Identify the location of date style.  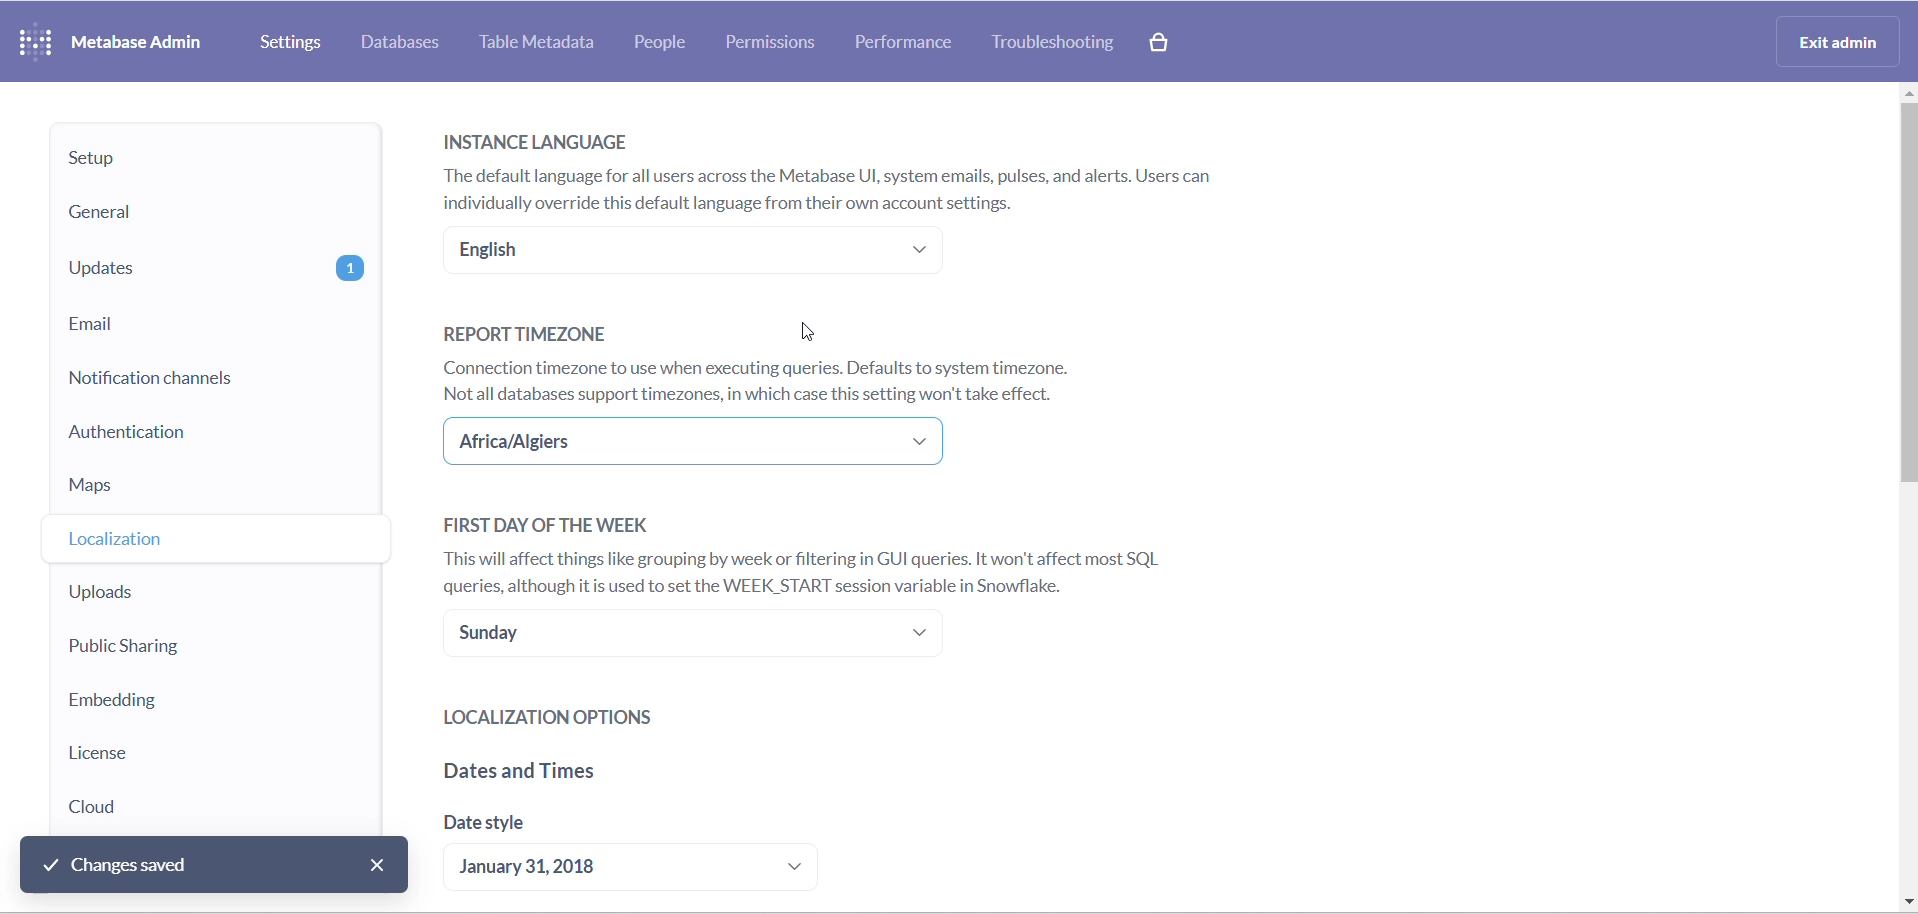
(594, 829).